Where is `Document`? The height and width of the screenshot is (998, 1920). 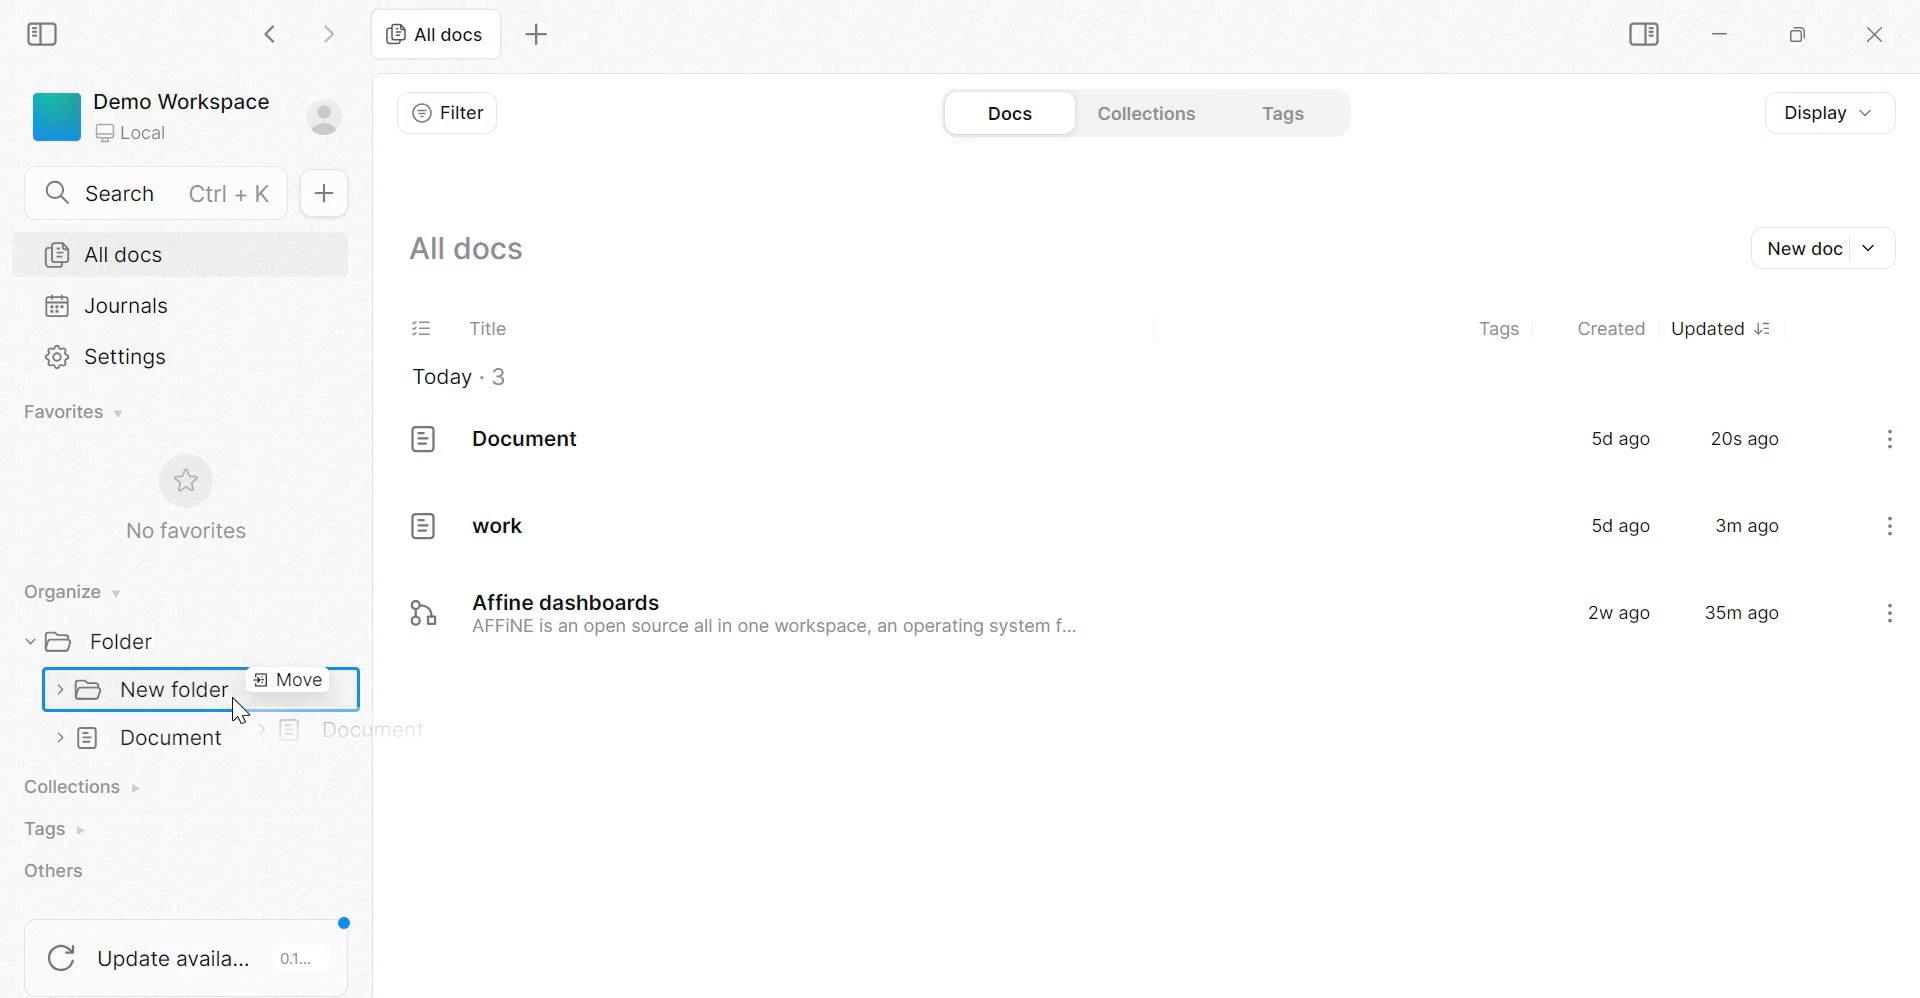 Document is located at coordinates (155, 738).